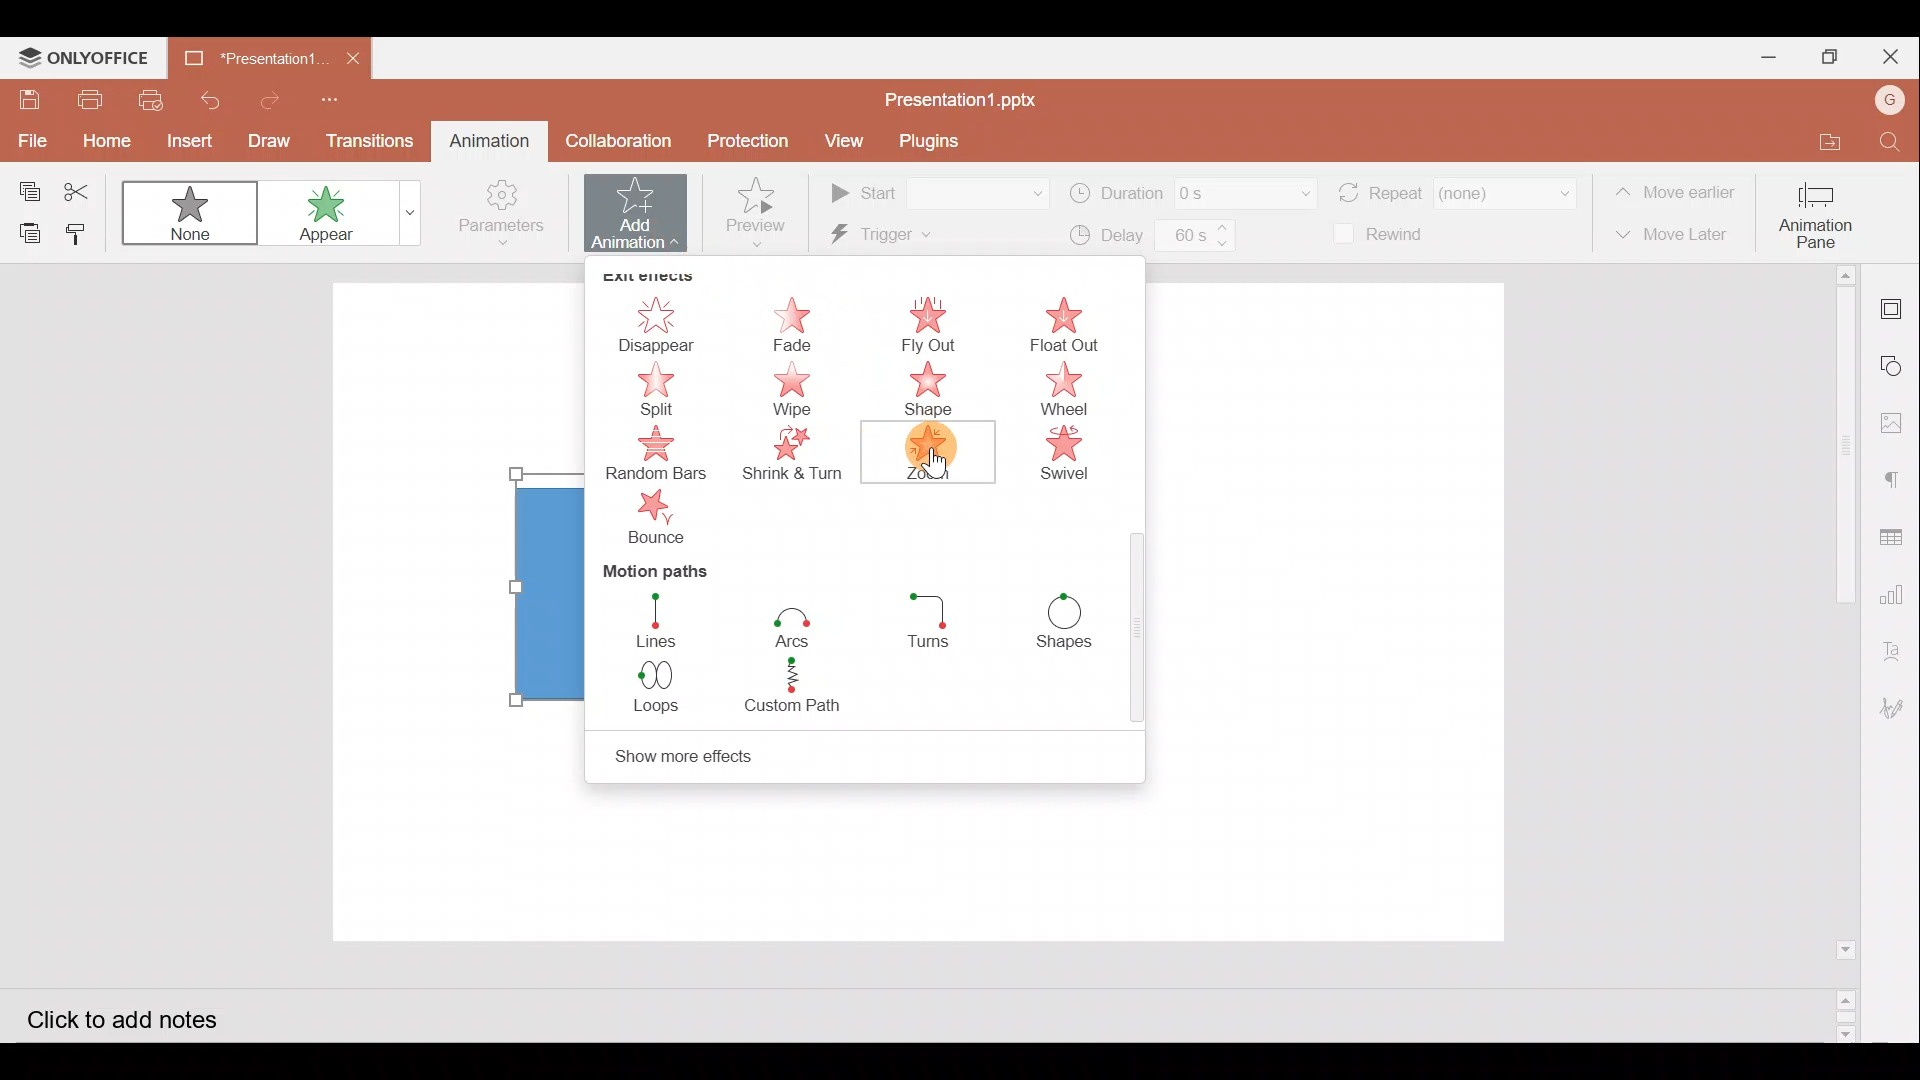 The height and width of the screenshot is (1080, 1920). What do you see at coordinates (936, 192) in the screenshot?
I see `Start` at bounding box center [936, 192].